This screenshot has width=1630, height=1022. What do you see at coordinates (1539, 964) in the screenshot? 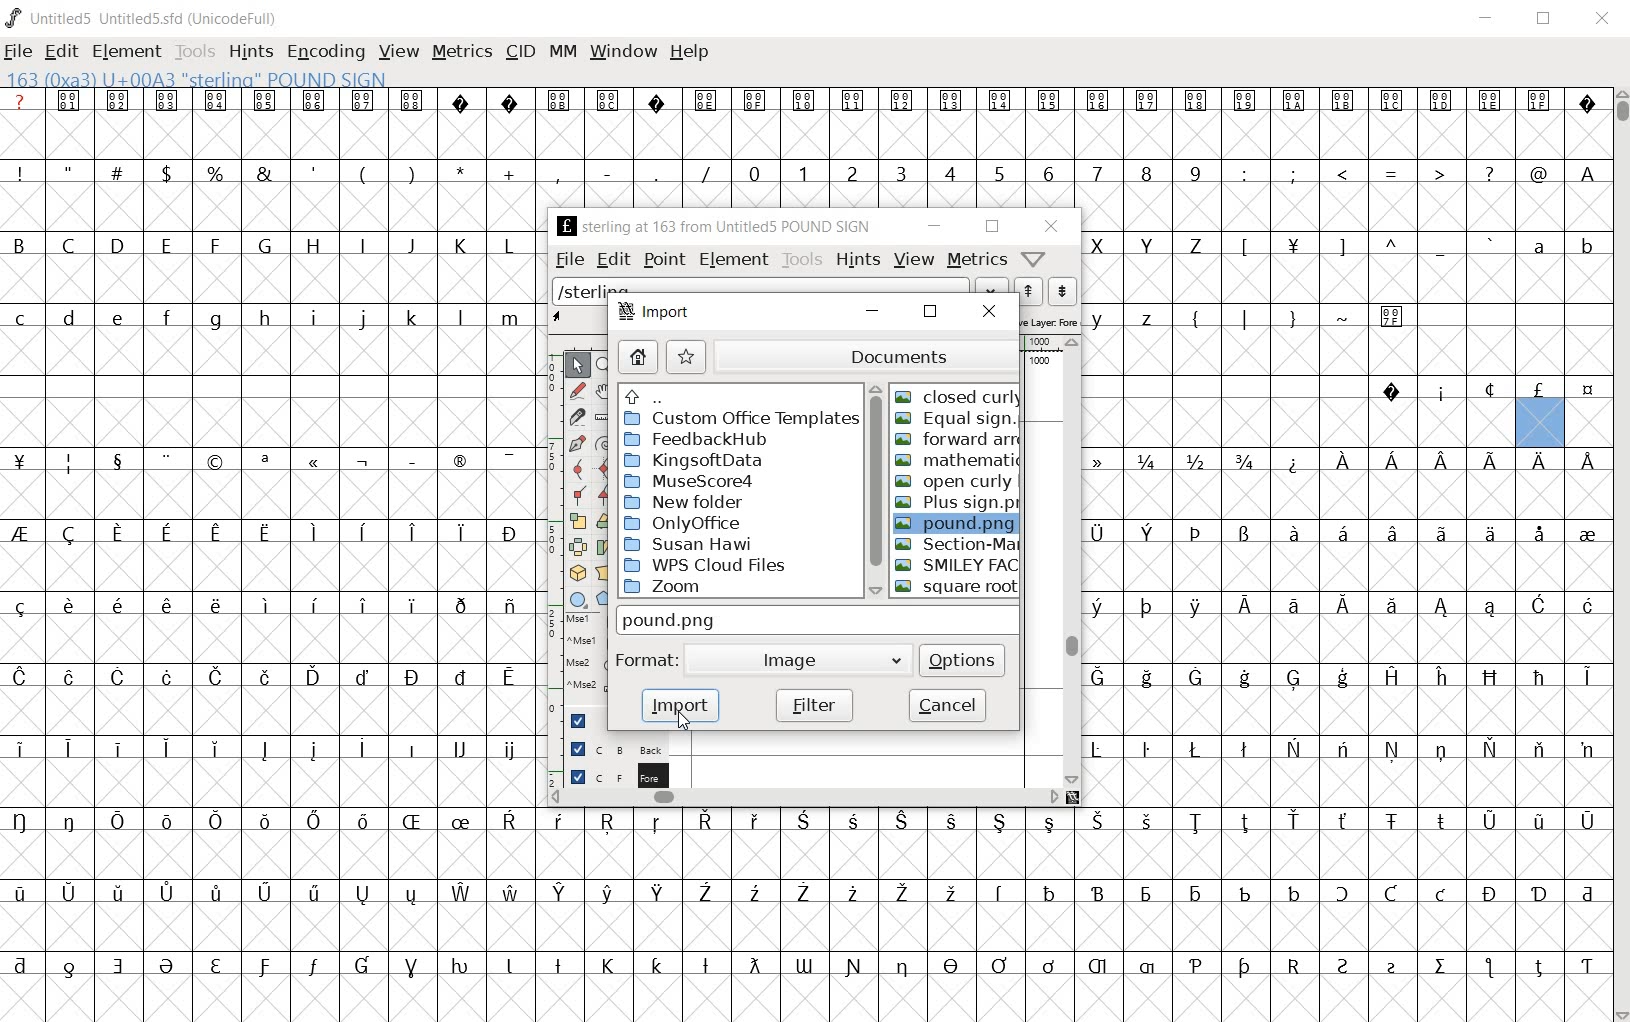
I see `Symbol` at bounding box center [1539, 964].